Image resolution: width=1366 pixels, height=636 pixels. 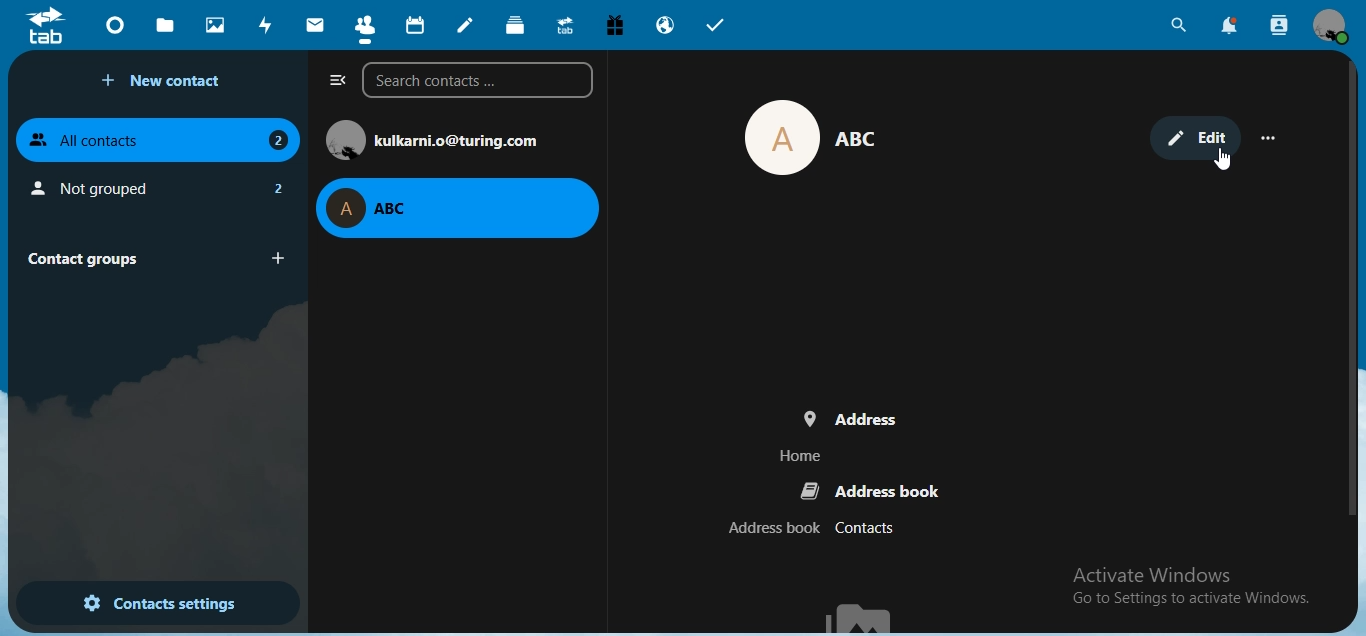 I want to click on dashboard, so click(x=114, y=24).